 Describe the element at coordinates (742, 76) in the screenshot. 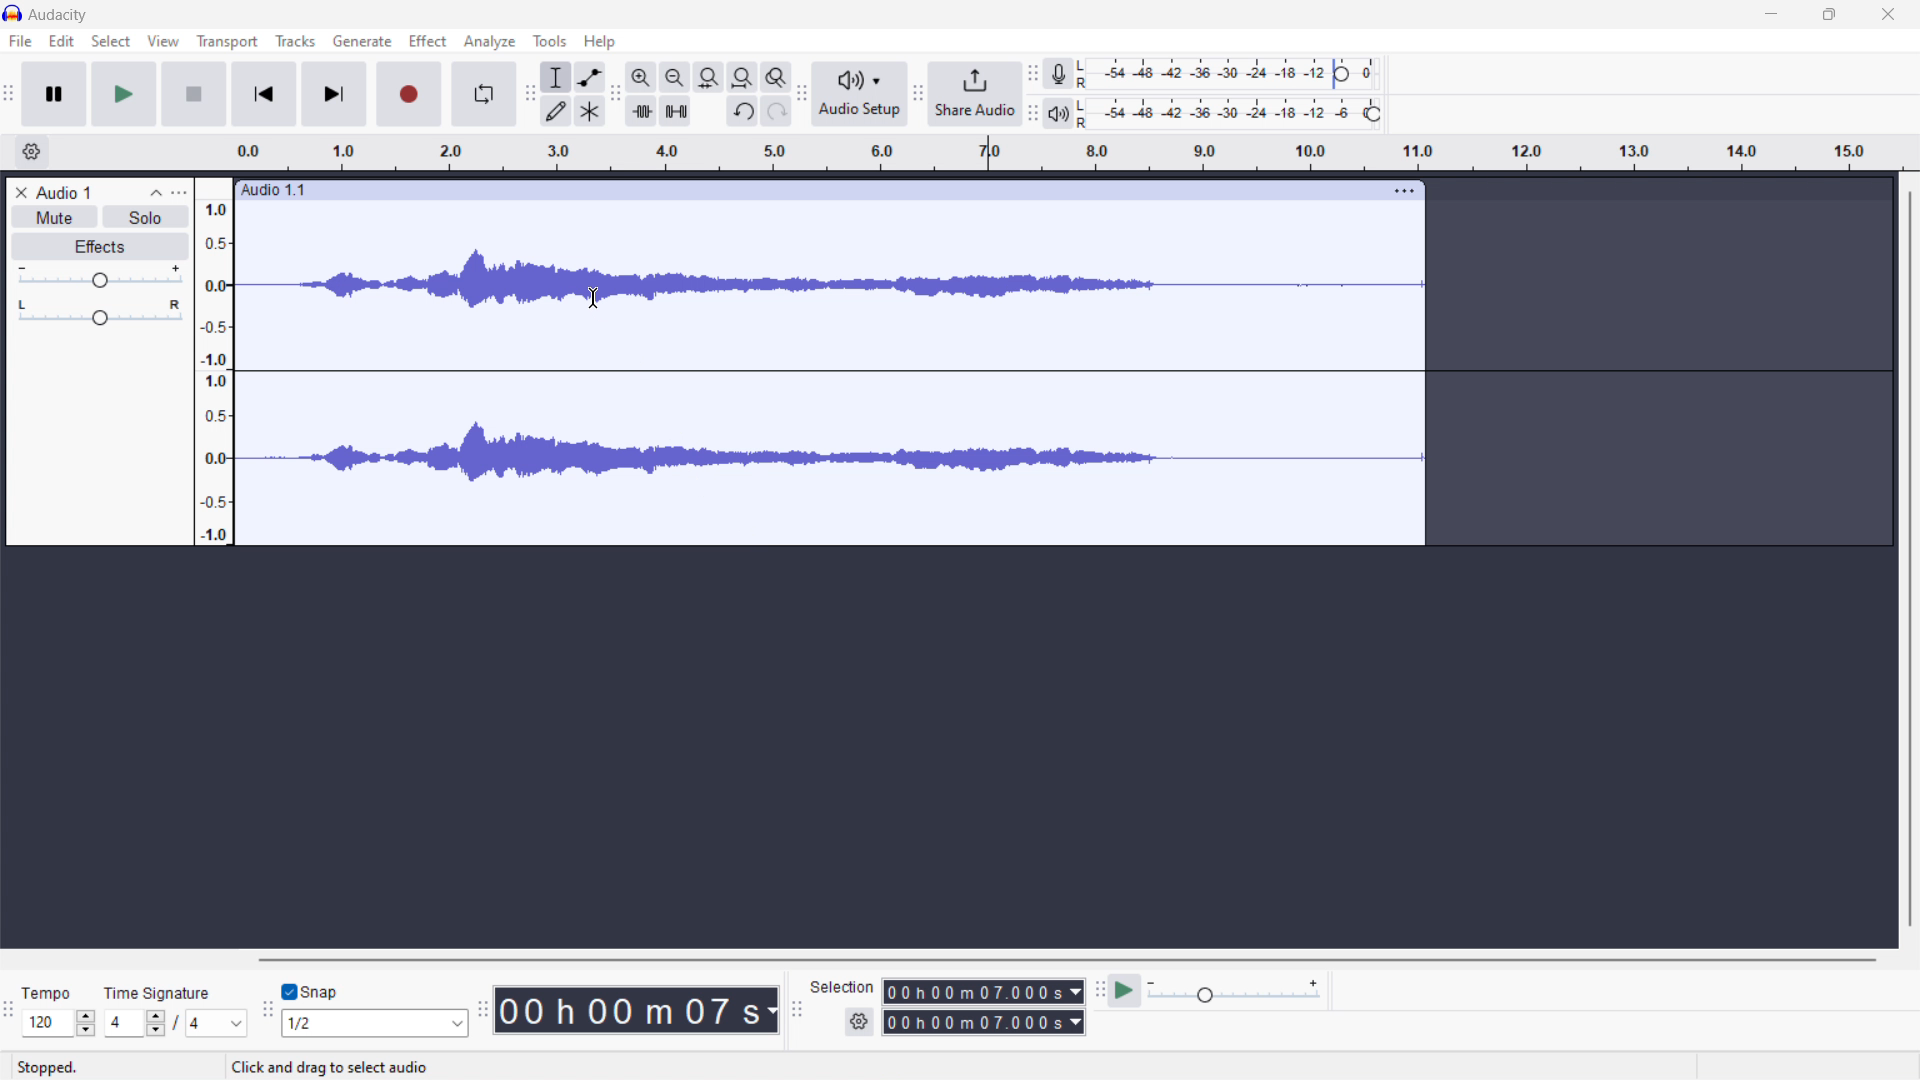

I see `fill project to width` at that location.